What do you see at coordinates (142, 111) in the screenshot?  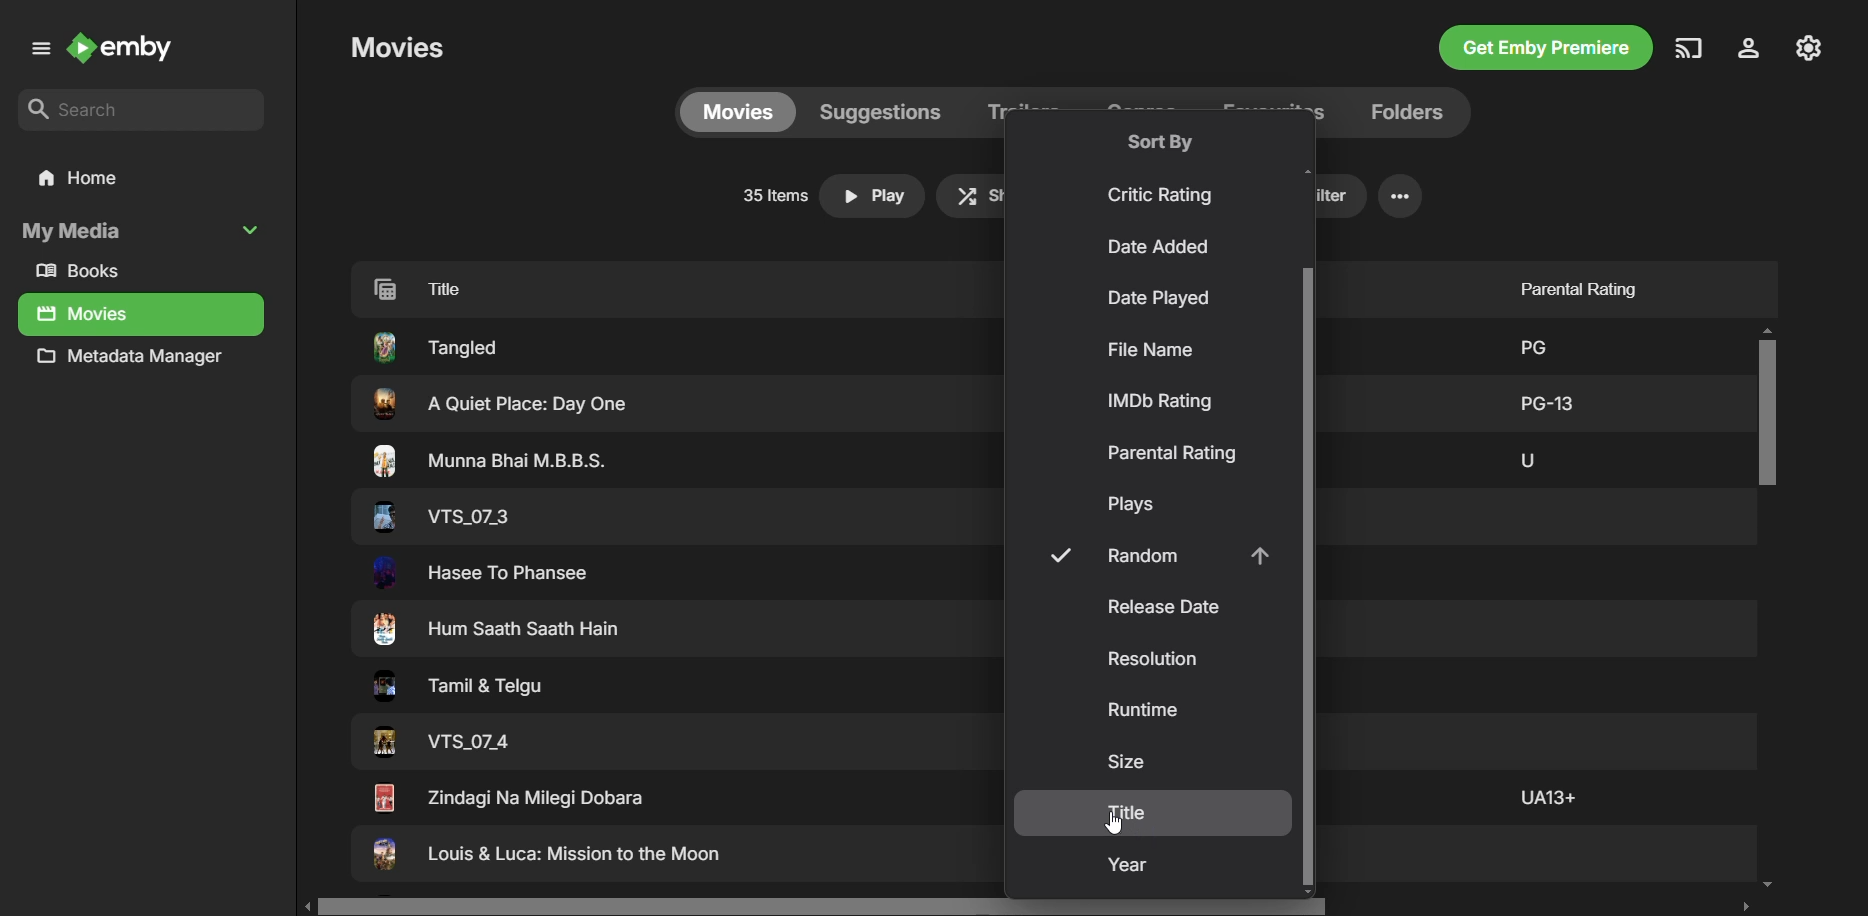 I see `Search` at bounding box center [142, 111].